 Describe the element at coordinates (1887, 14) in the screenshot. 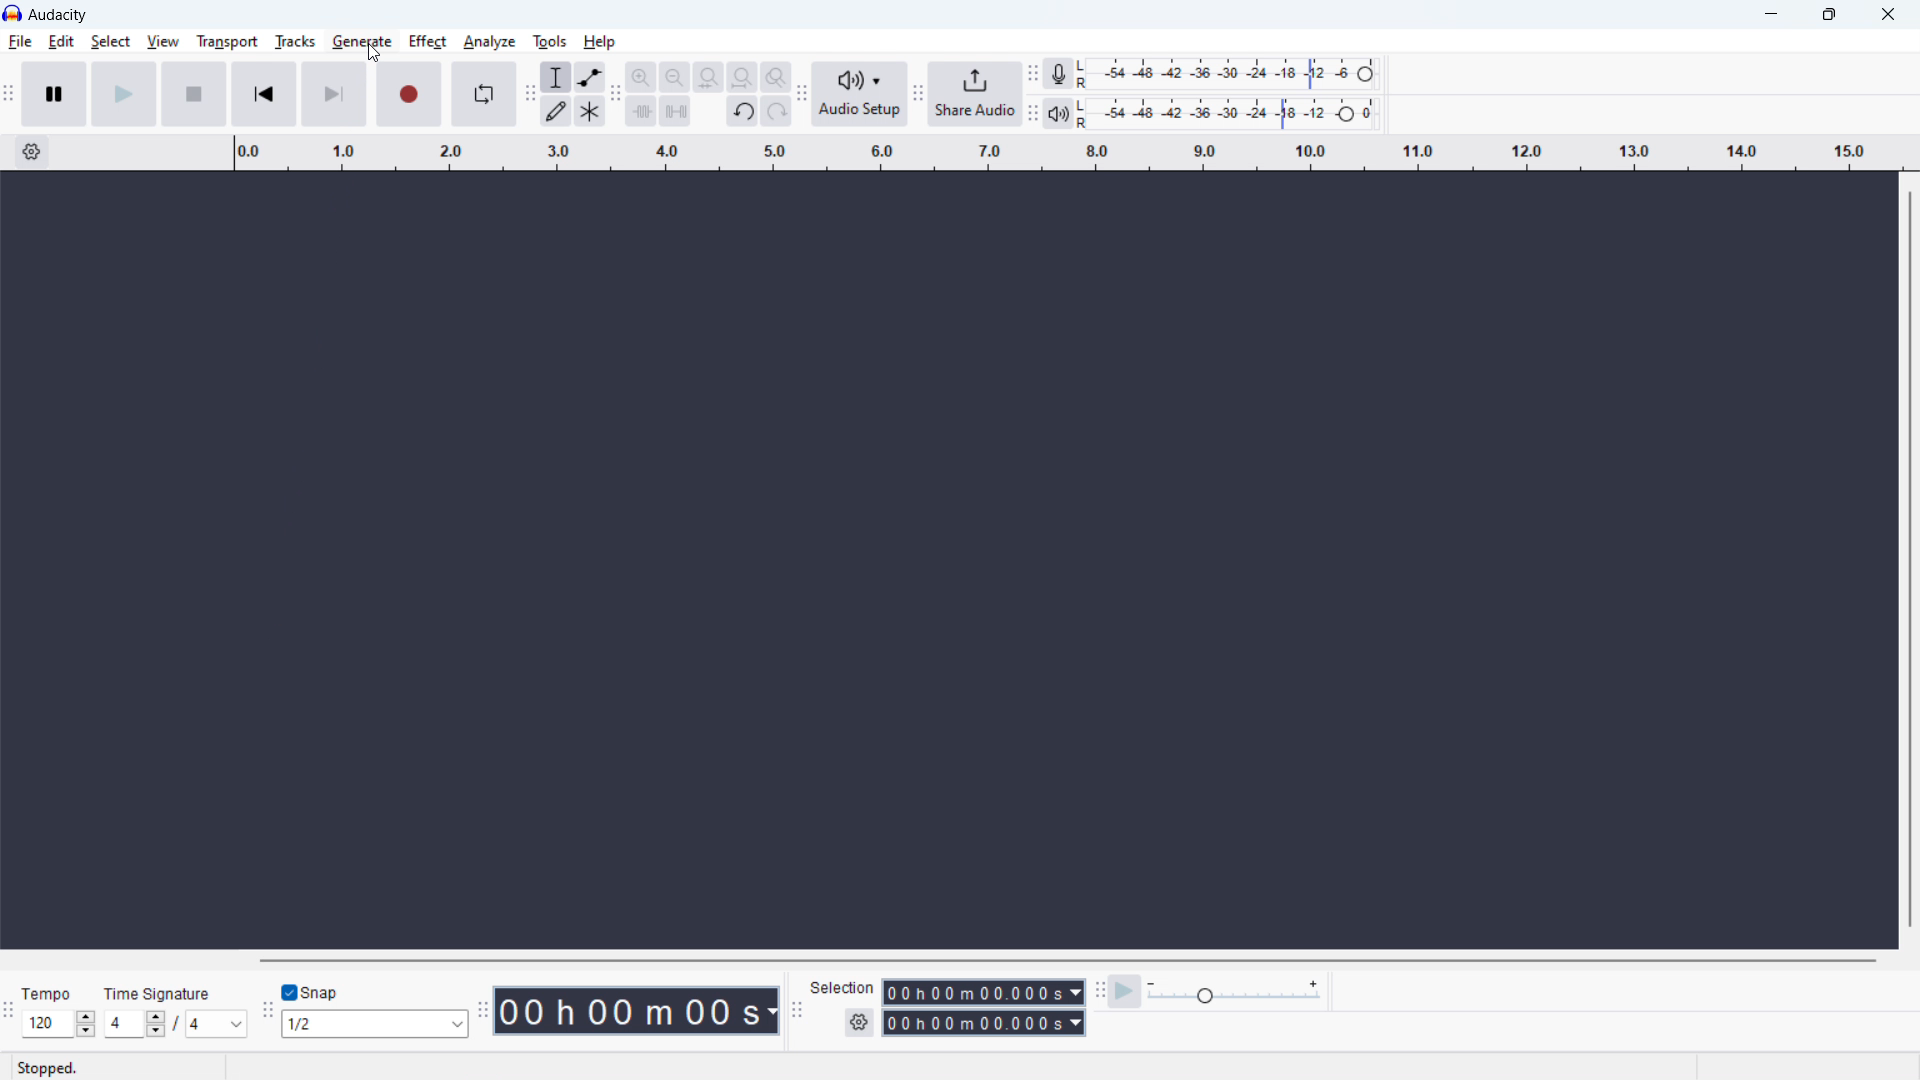

I see `close` at that location.